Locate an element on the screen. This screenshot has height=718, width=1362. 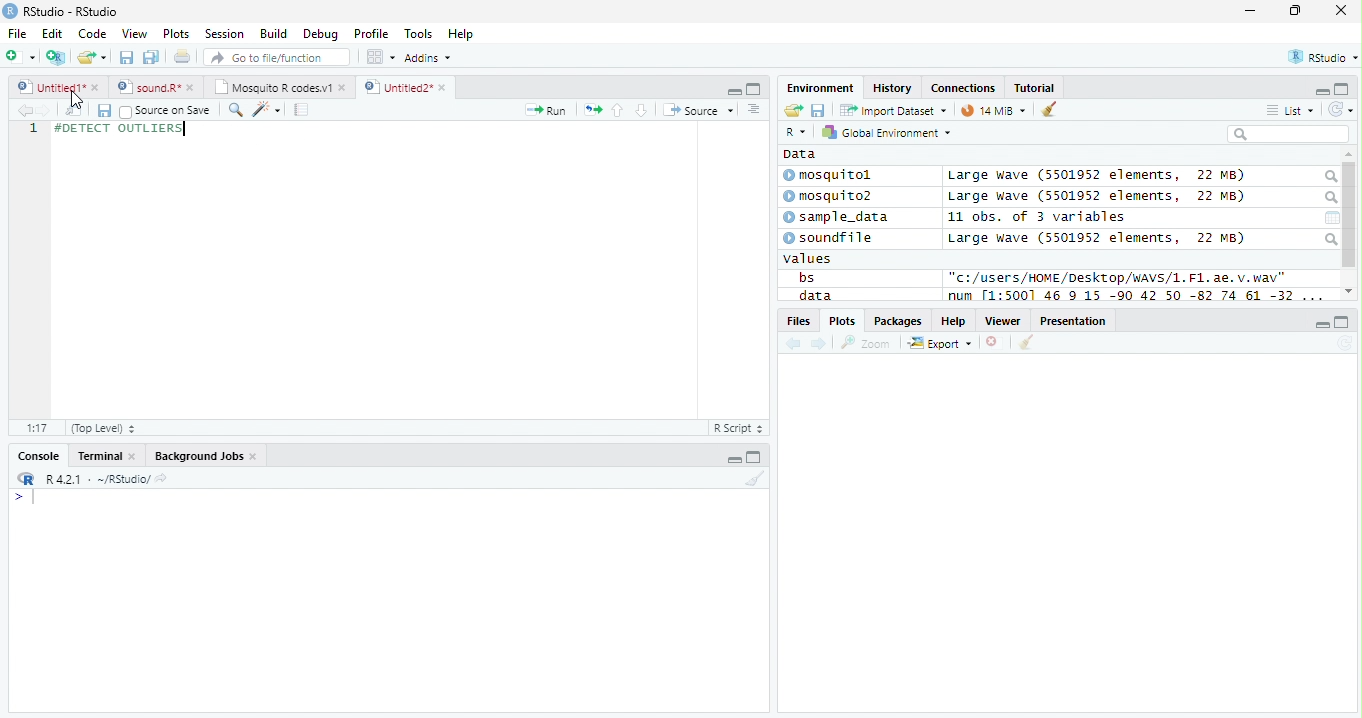
zoom is located at coordinates (866, 342).